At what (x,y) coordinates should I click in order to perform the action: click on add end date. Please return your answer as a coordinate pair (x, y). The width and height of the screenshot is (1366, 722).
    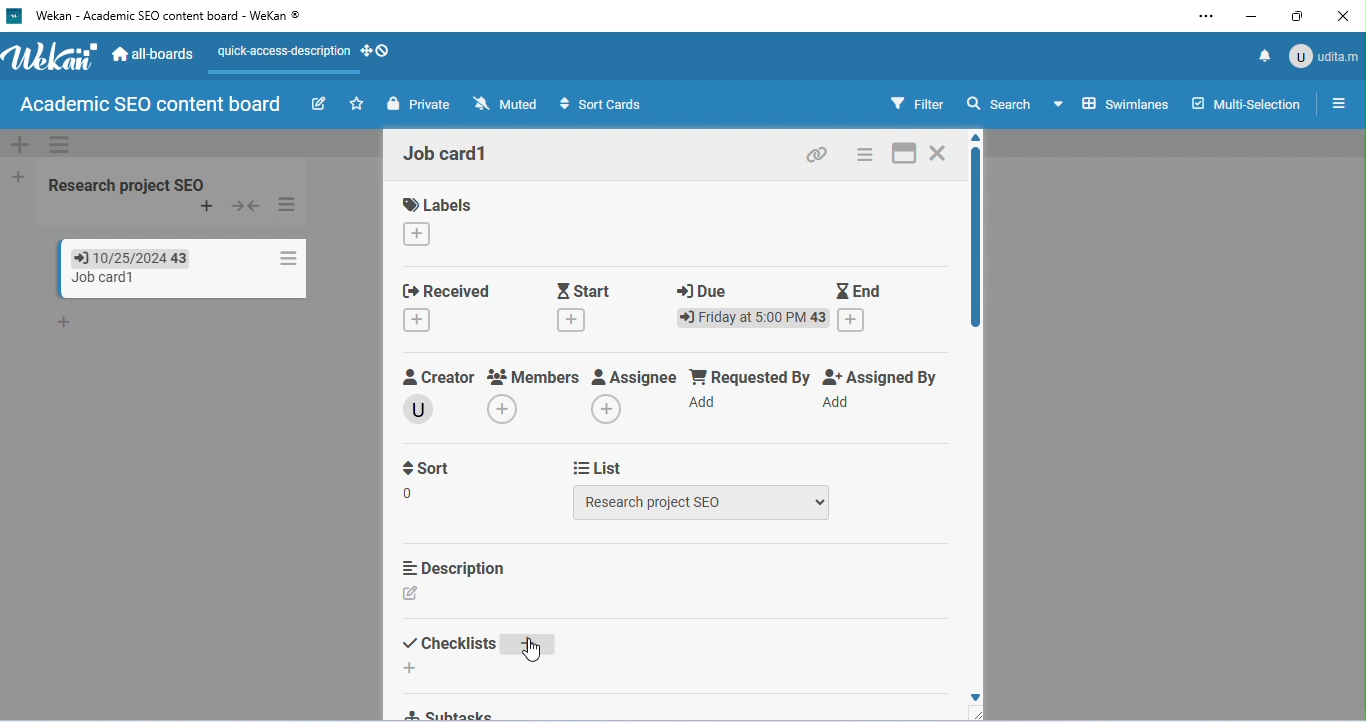
    Looking at the image, I should click on (853, 320).